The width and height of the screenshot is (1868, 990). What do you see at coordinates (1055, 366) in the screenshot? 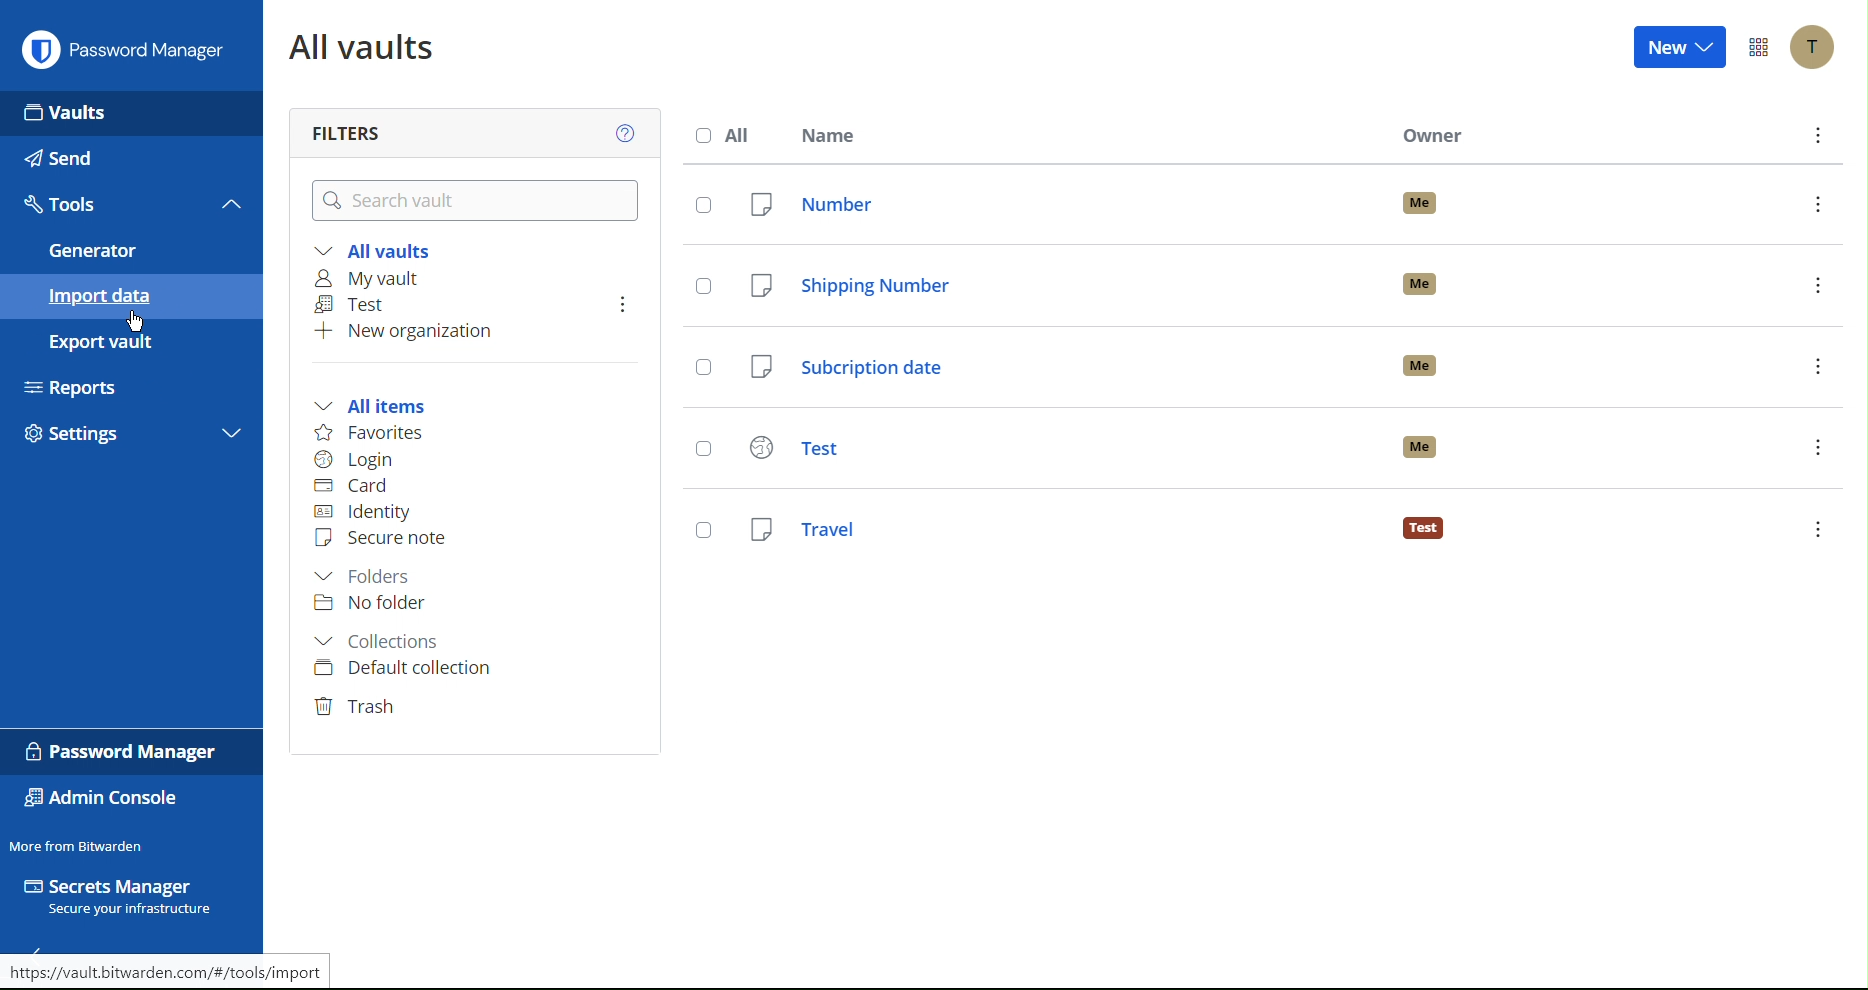
I see `subscription date` at bounding box center [1055, 366].